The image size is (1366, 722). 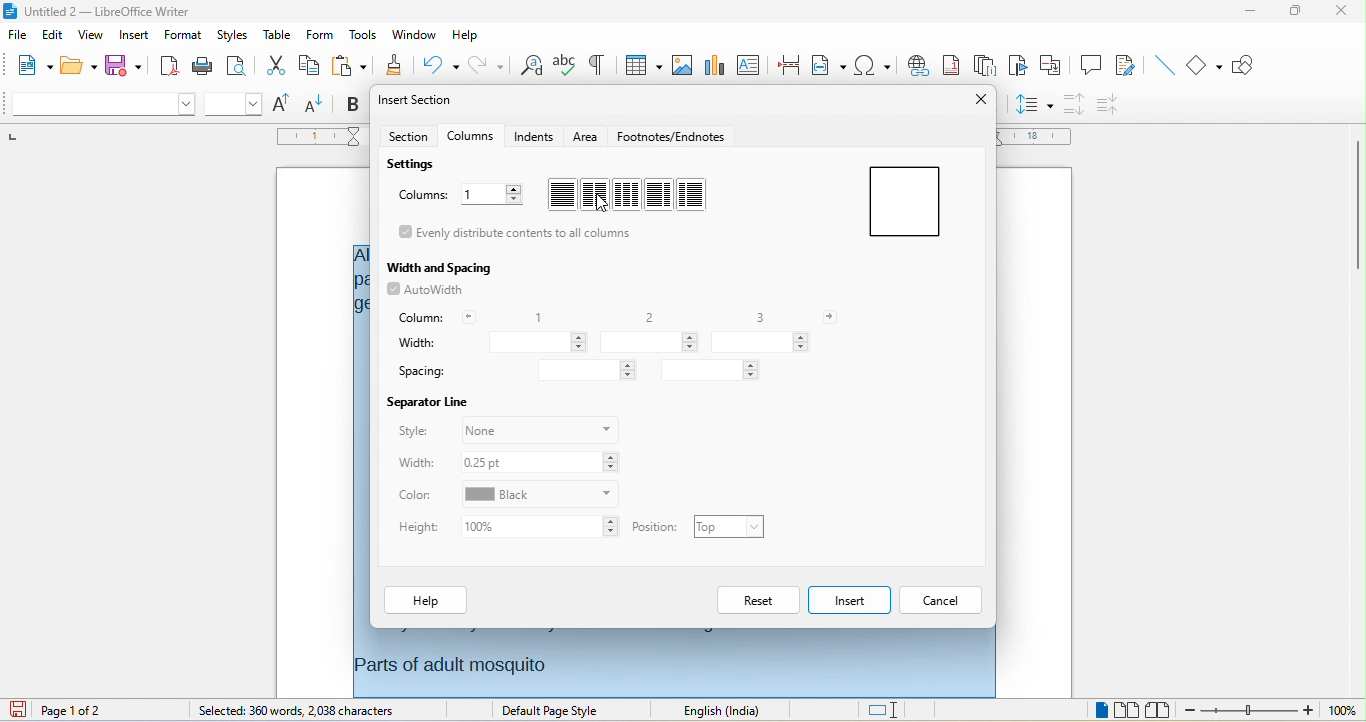 I want to click on width and spacing, so click(x=441, y=264).